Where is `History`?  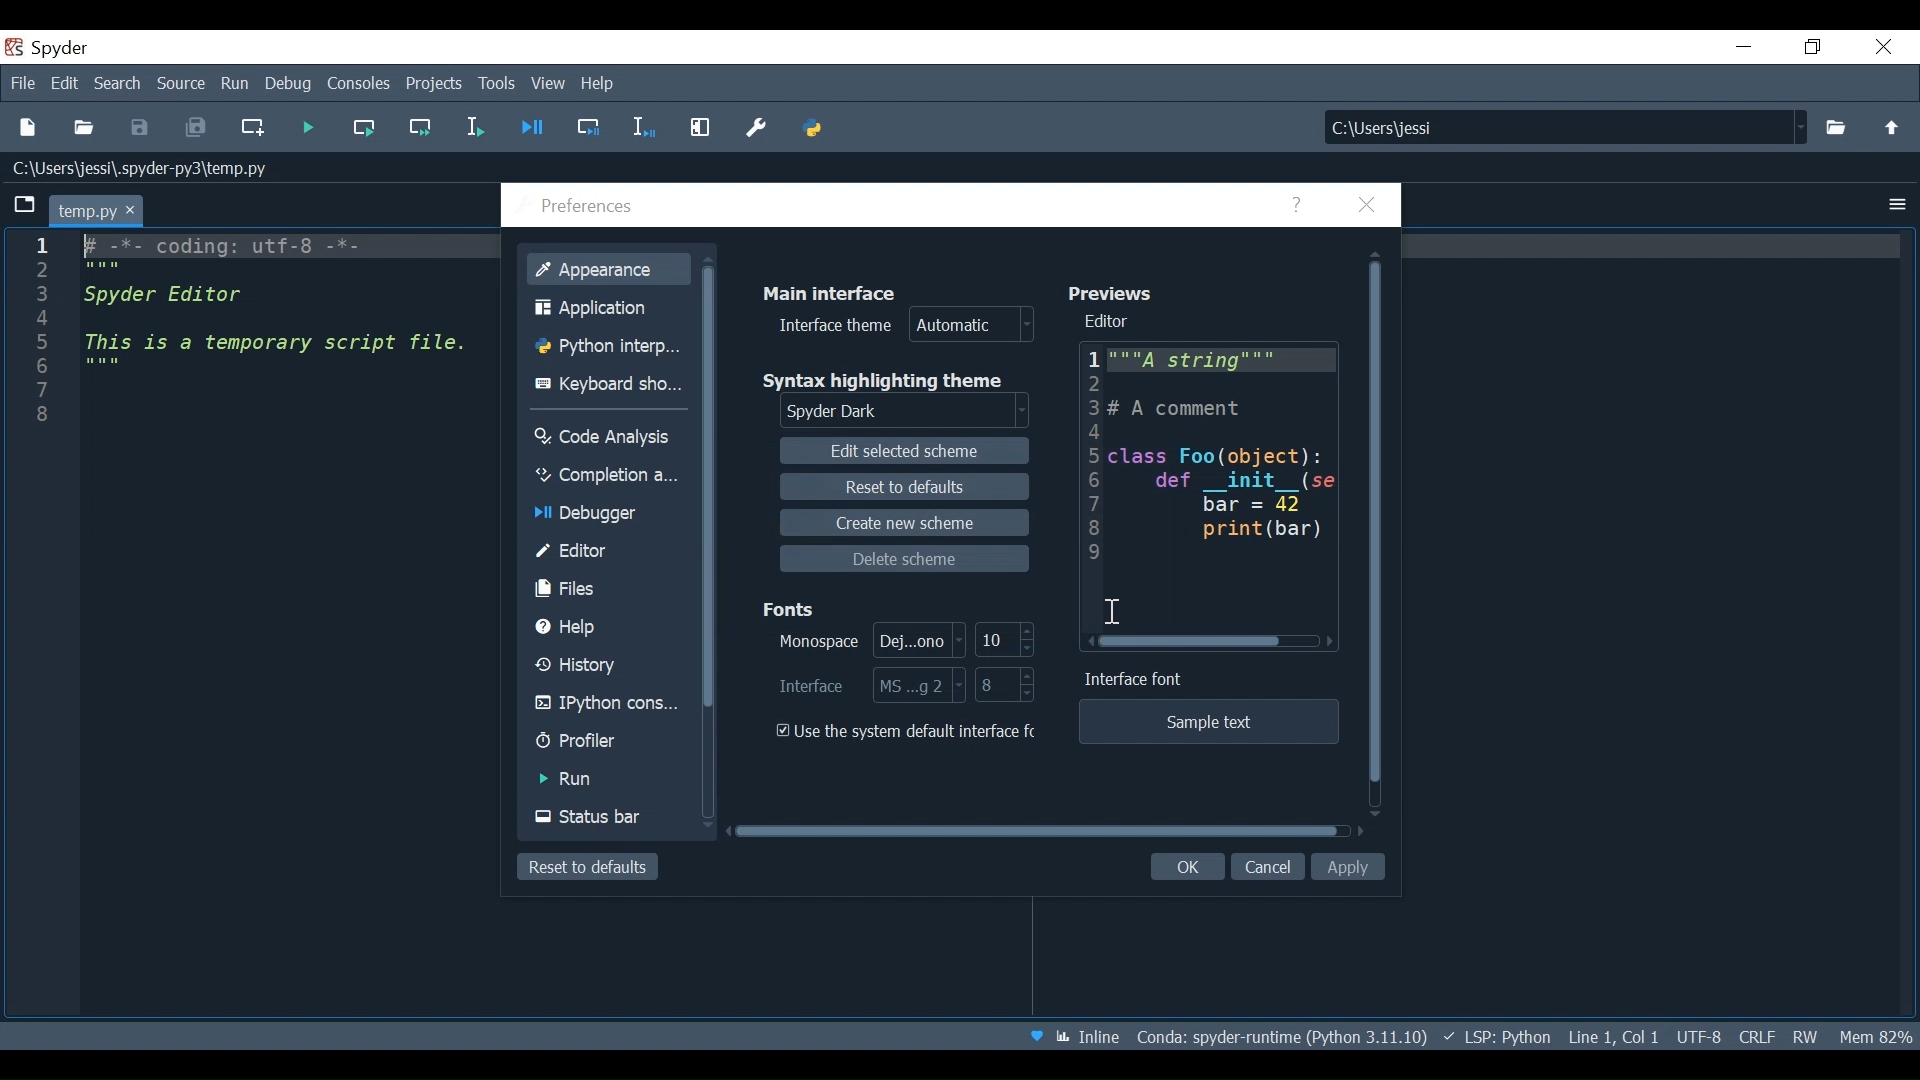
History is located at coordinates (608, 664).